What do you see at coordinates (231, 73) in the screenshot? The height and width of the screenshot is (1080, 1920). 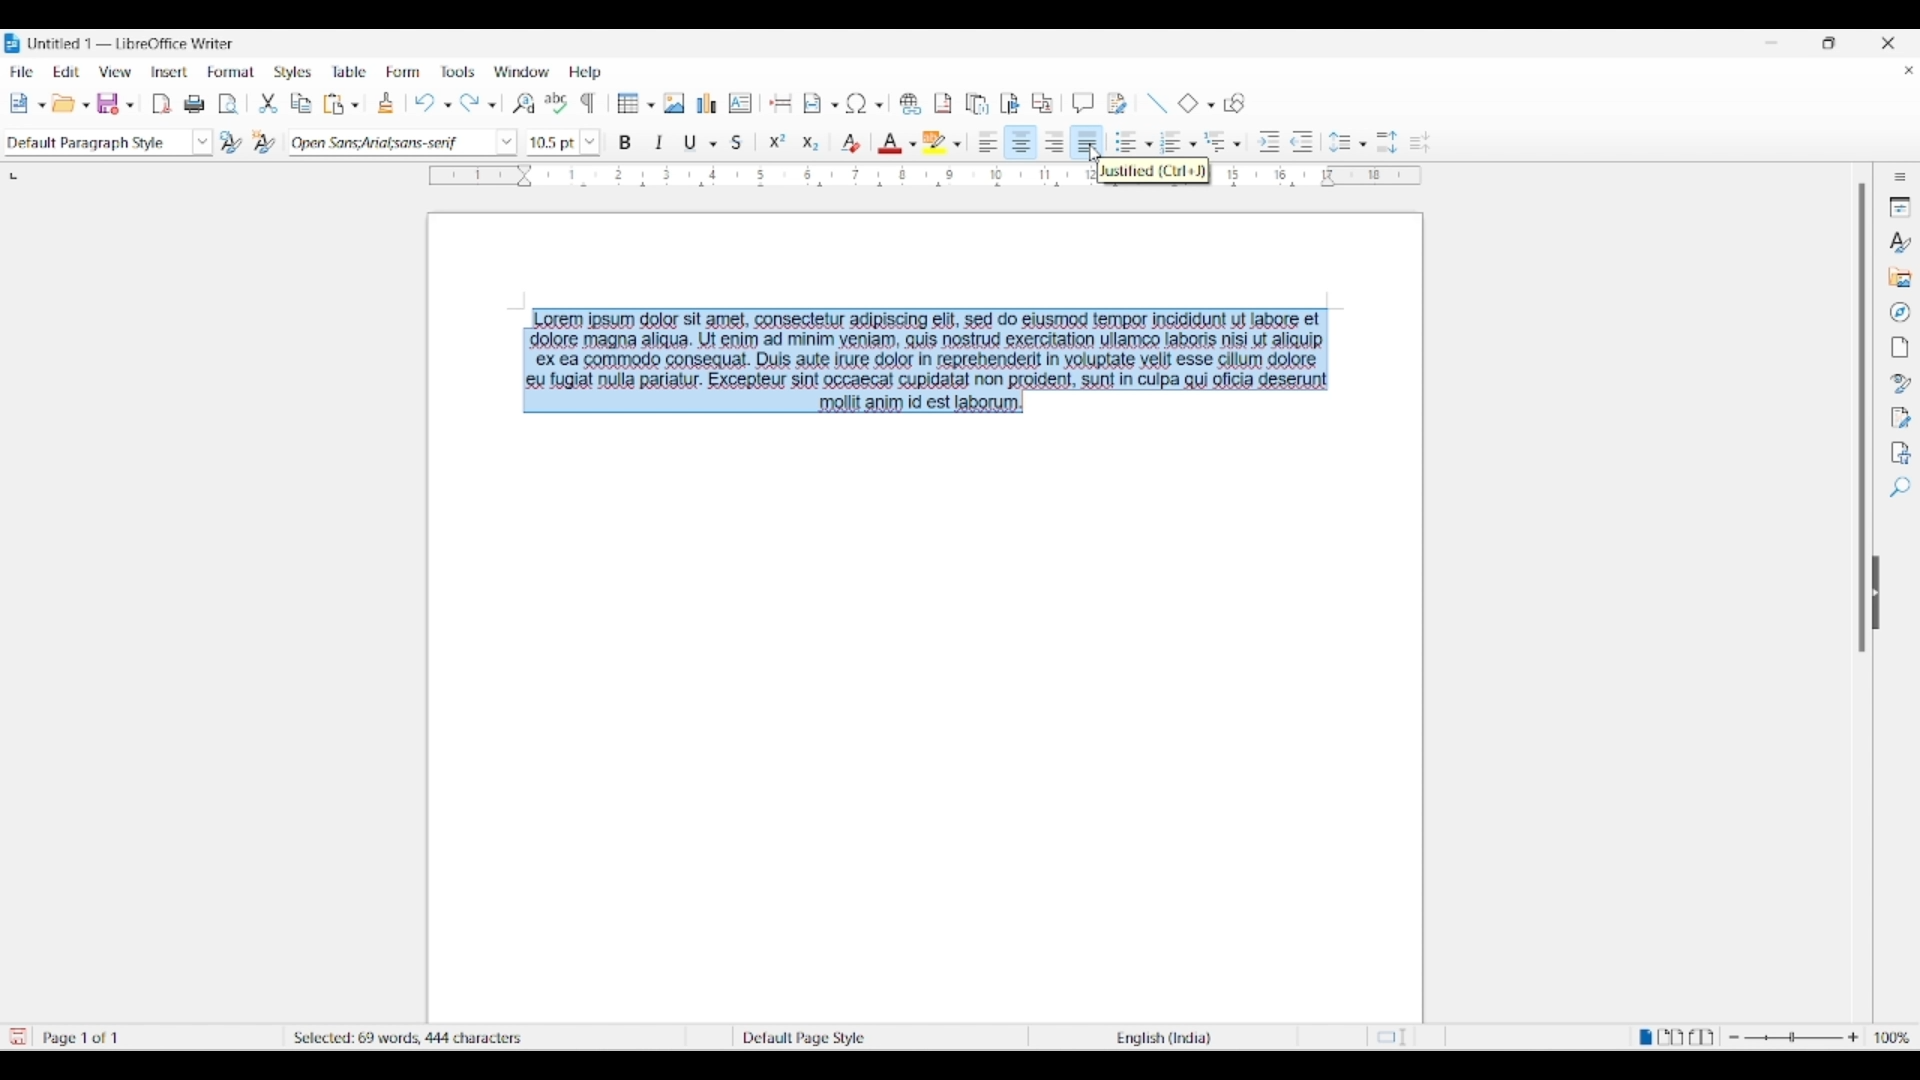 I see `Format` at bounding box center [231, 73].